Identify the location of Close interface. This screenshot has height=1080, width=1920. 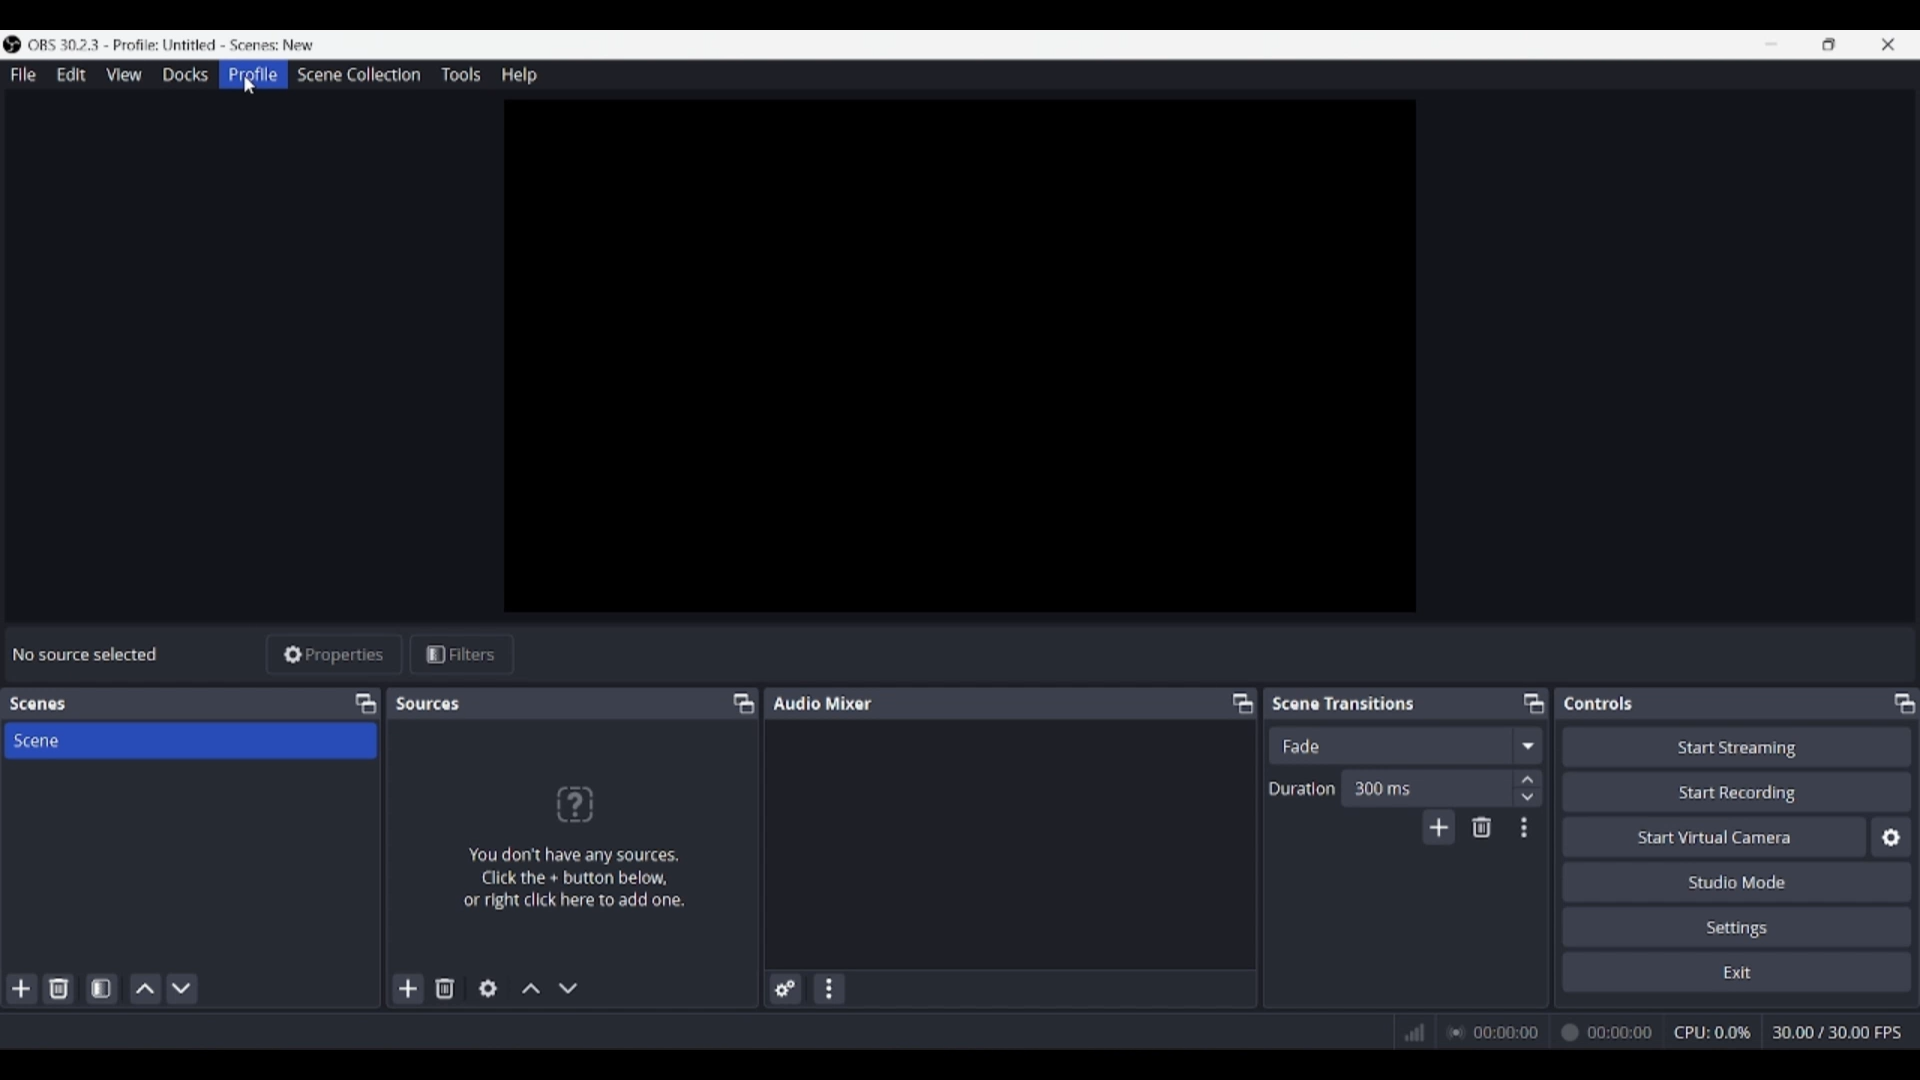
(1888, 44).